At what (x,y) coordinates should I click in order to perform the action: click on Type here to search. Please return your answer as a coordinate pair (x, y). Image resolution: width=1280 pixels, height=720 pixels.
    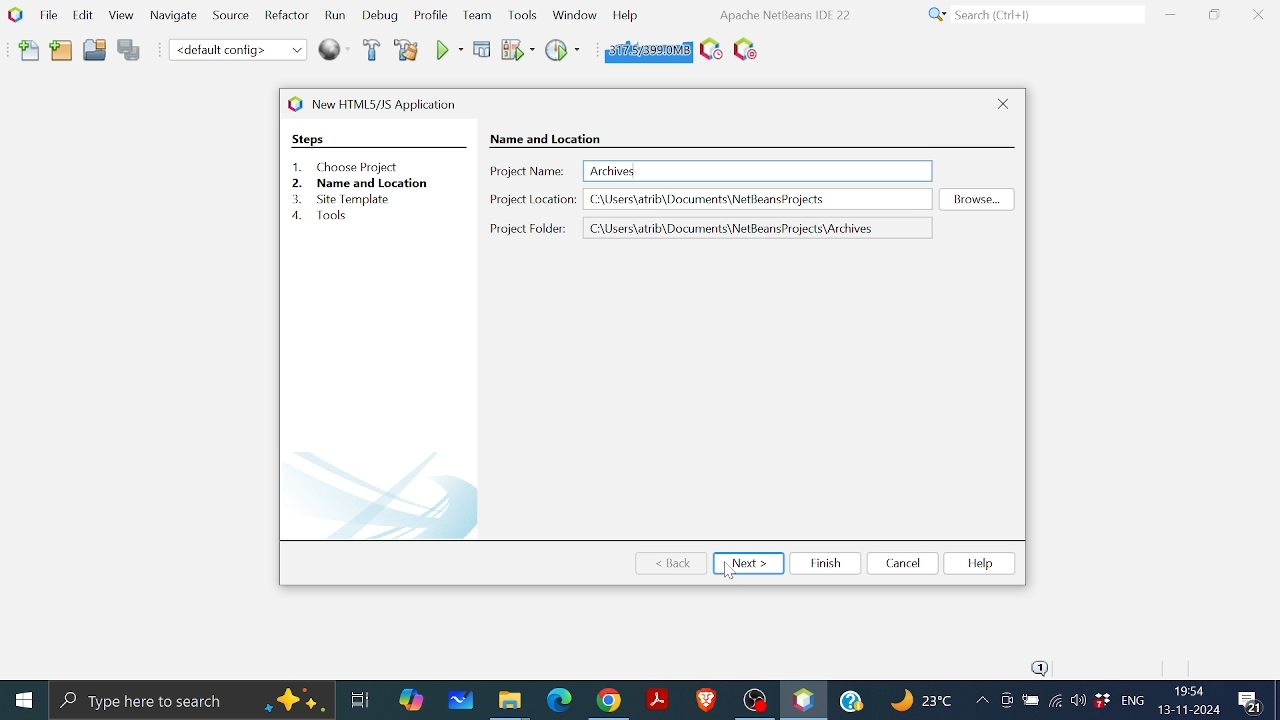
    Looking at the image, I should click on (192, 700).